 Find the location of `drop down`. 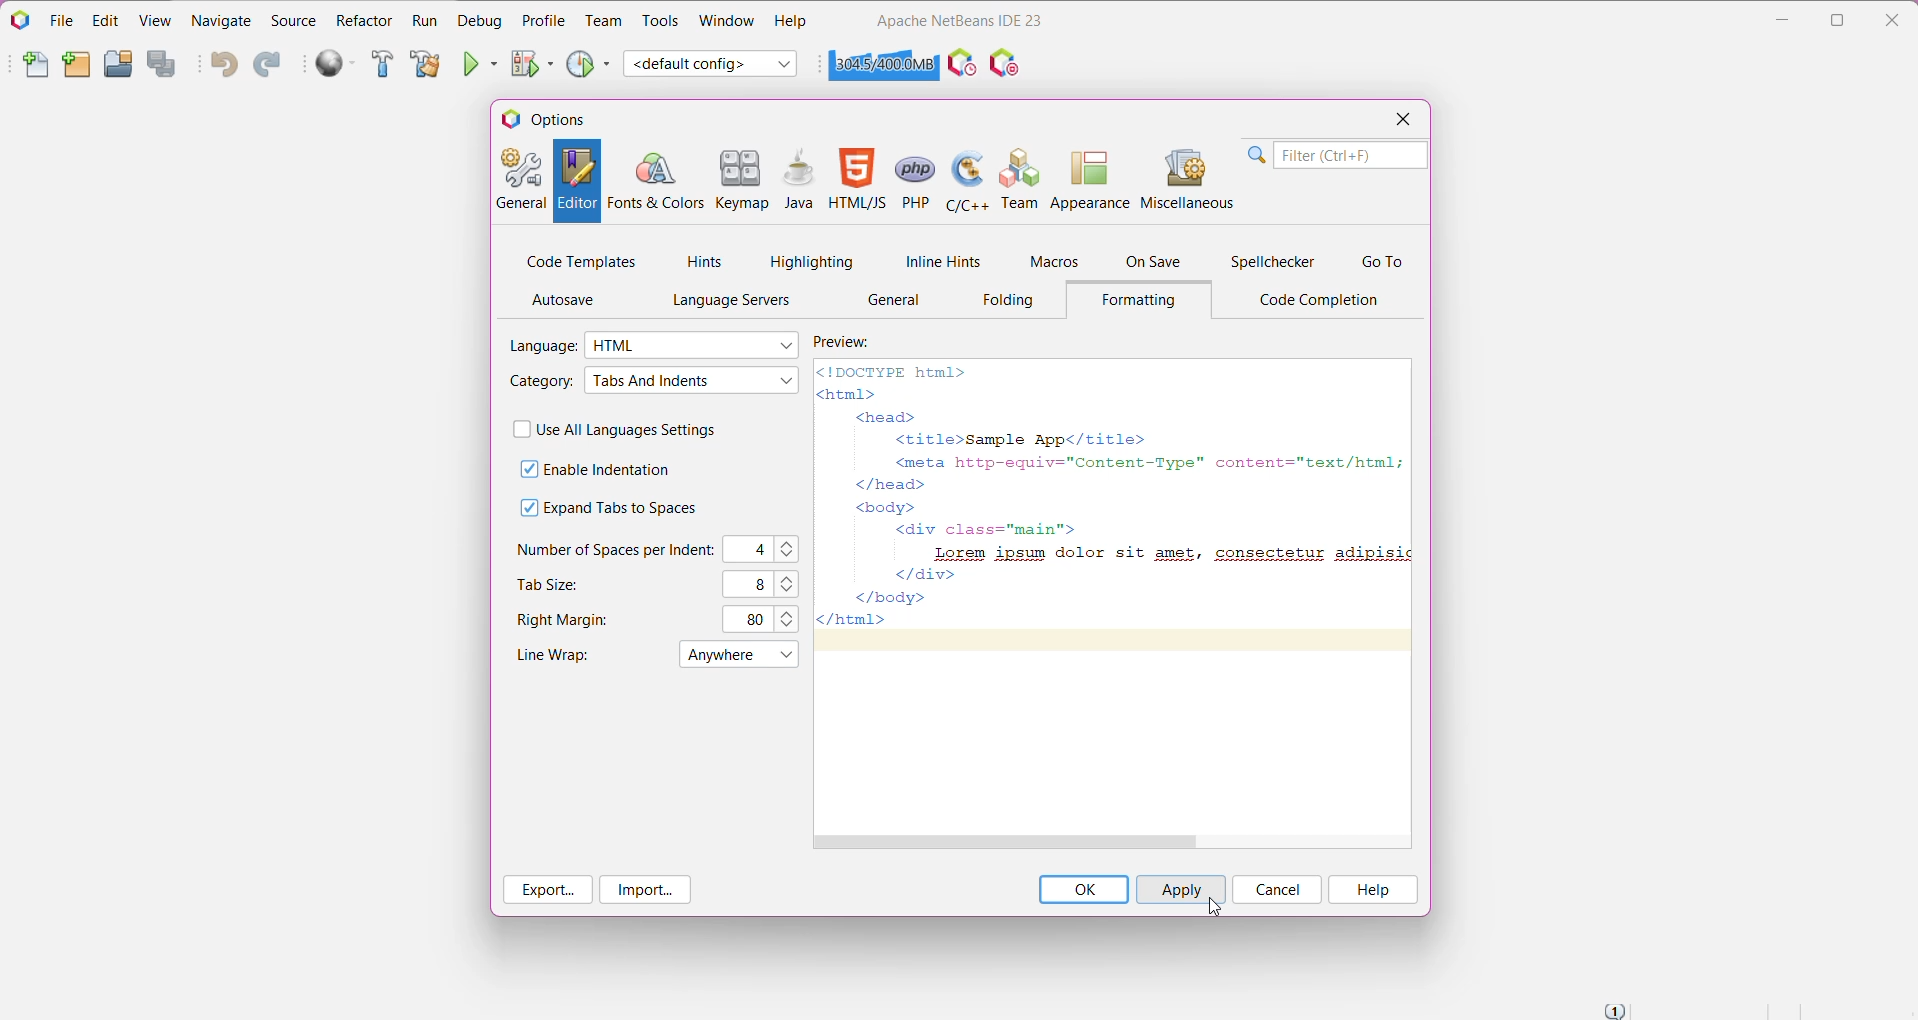

drop down is located at coordinates (786, 658).